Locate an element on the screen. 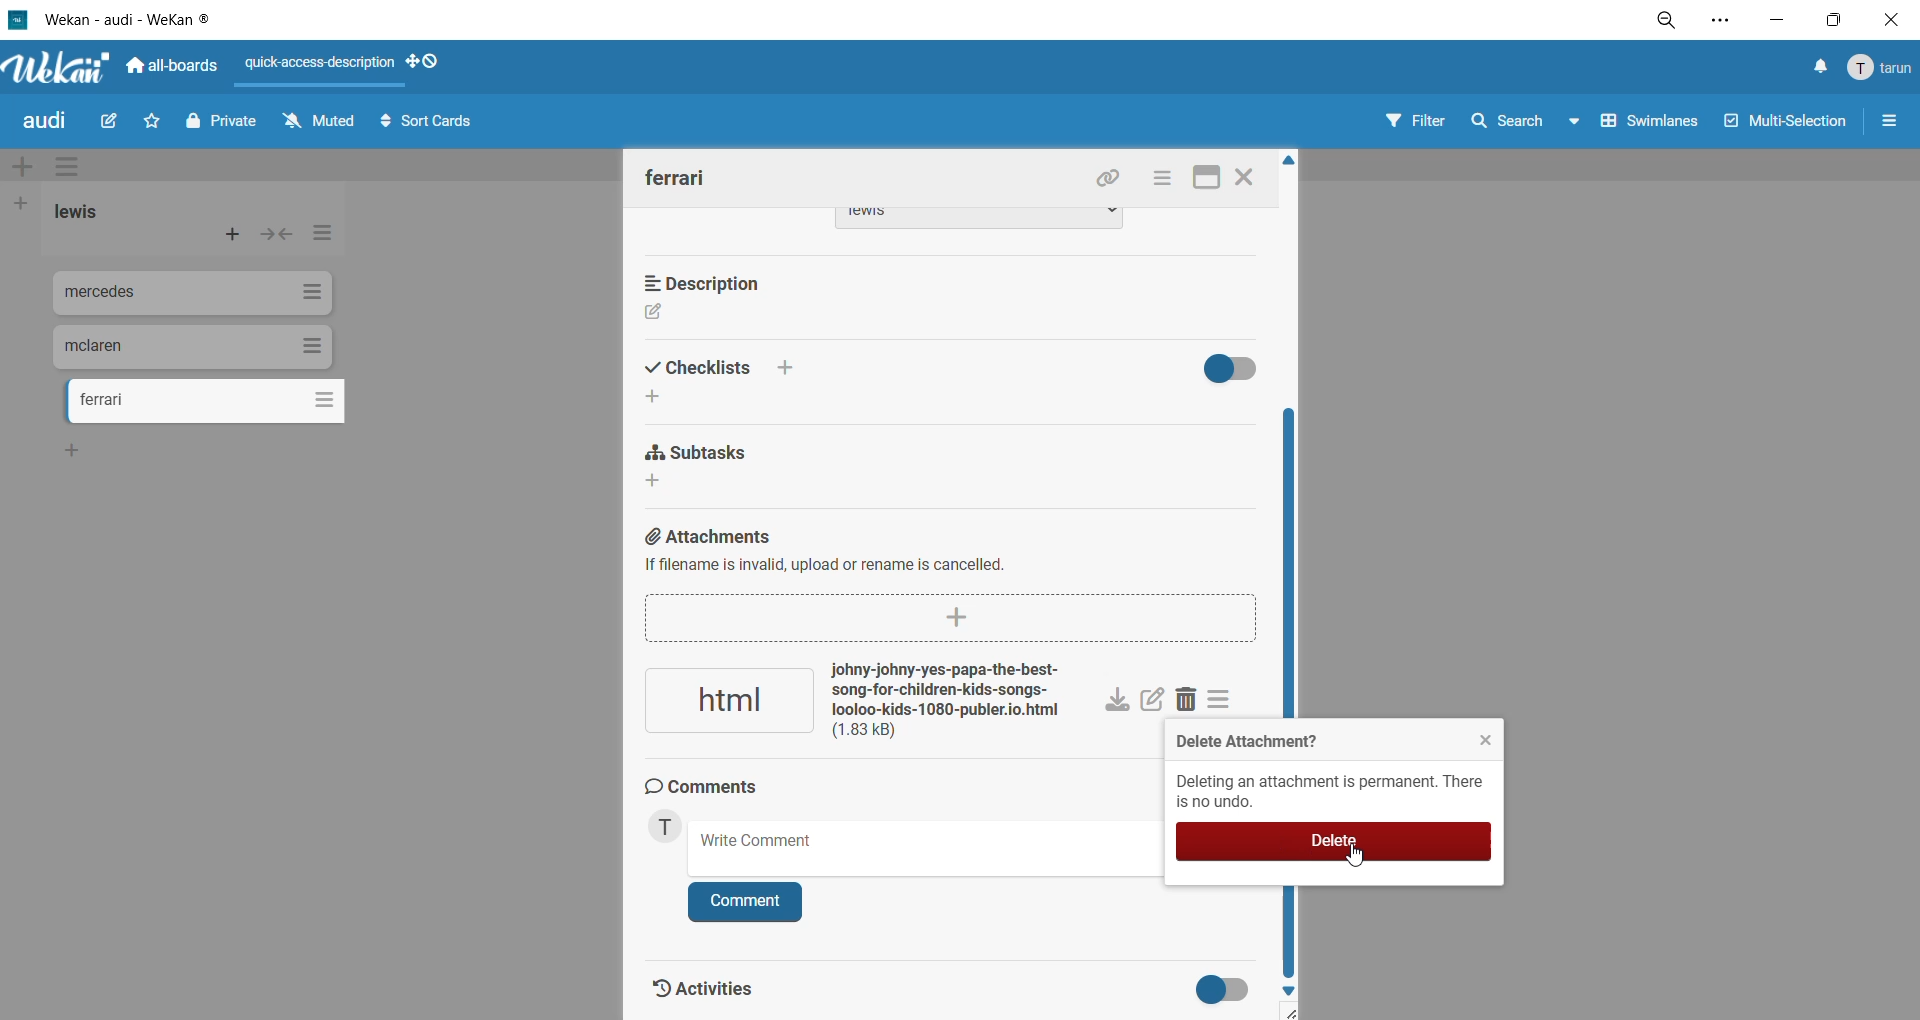  list actions is located at coordinates (319, 238).